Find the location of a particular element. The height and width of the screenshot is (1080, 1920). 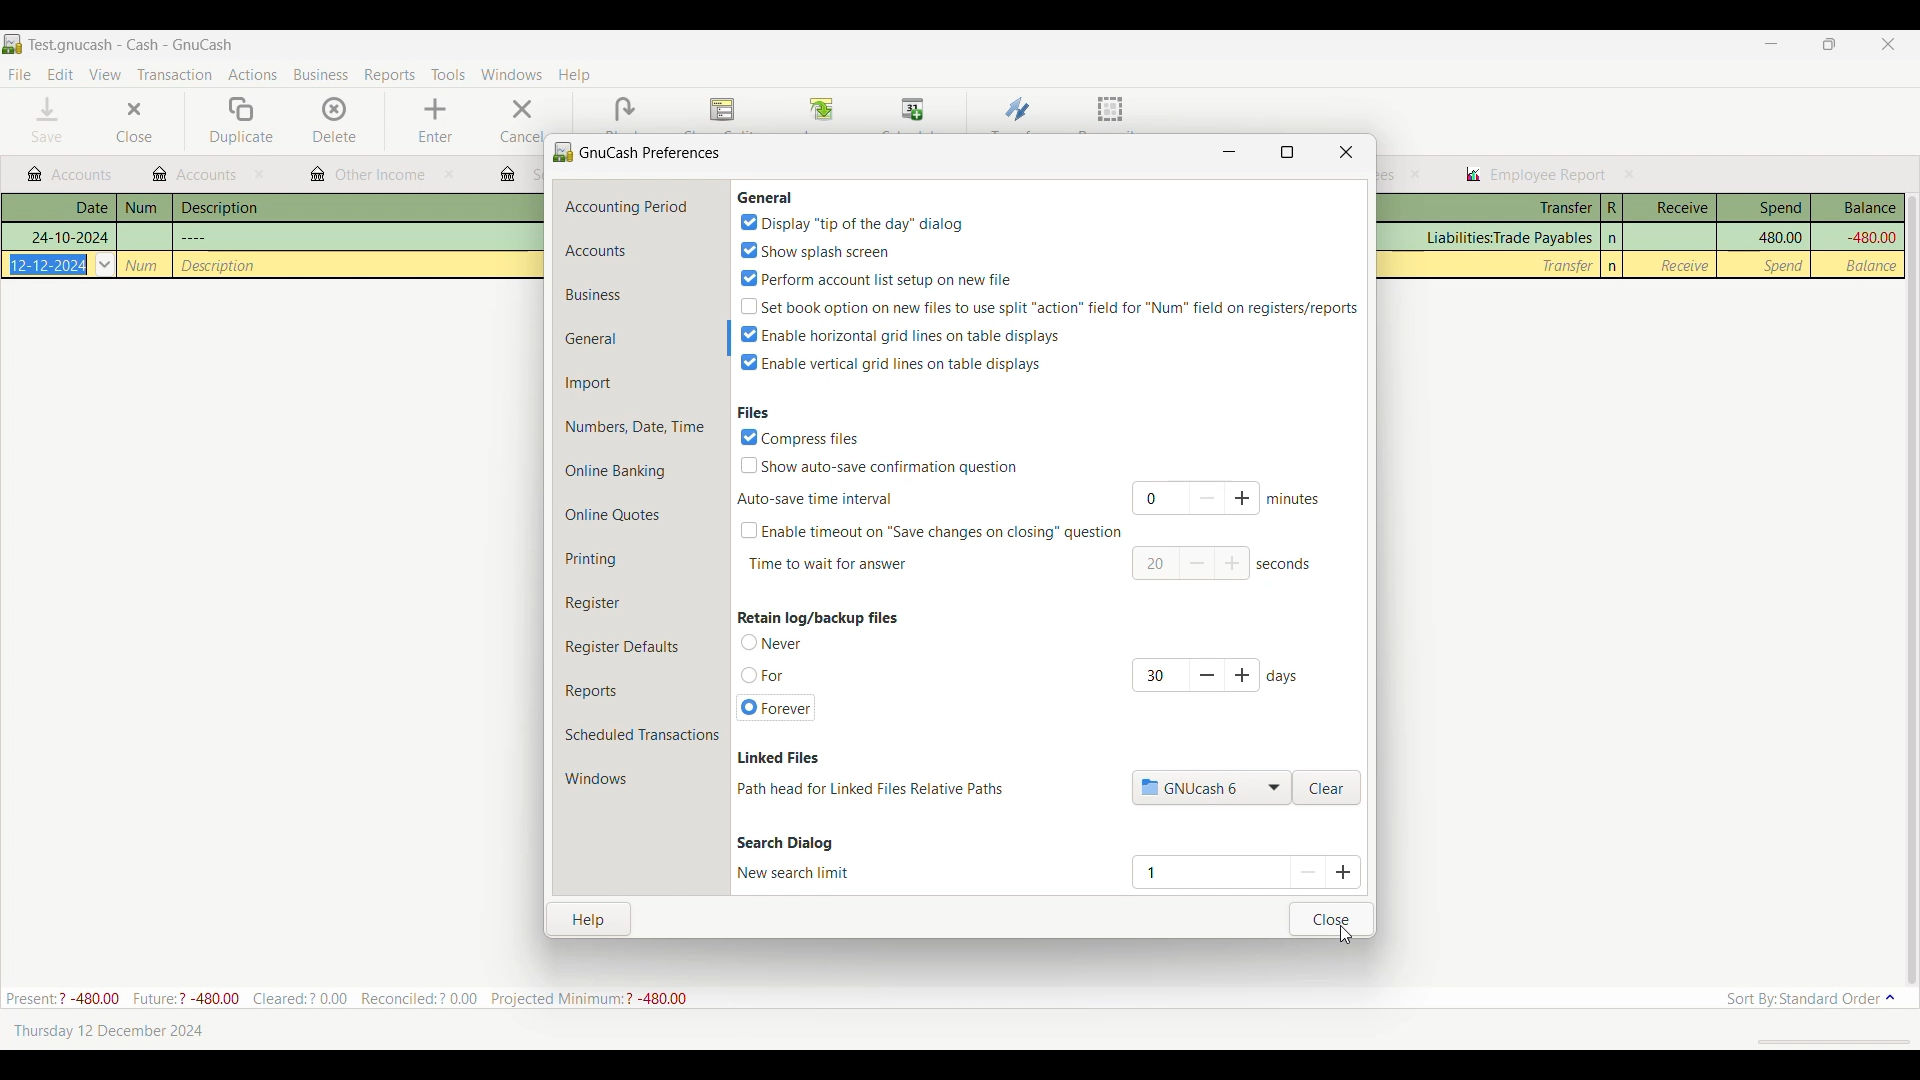

show is located at coordinates (881, 465).